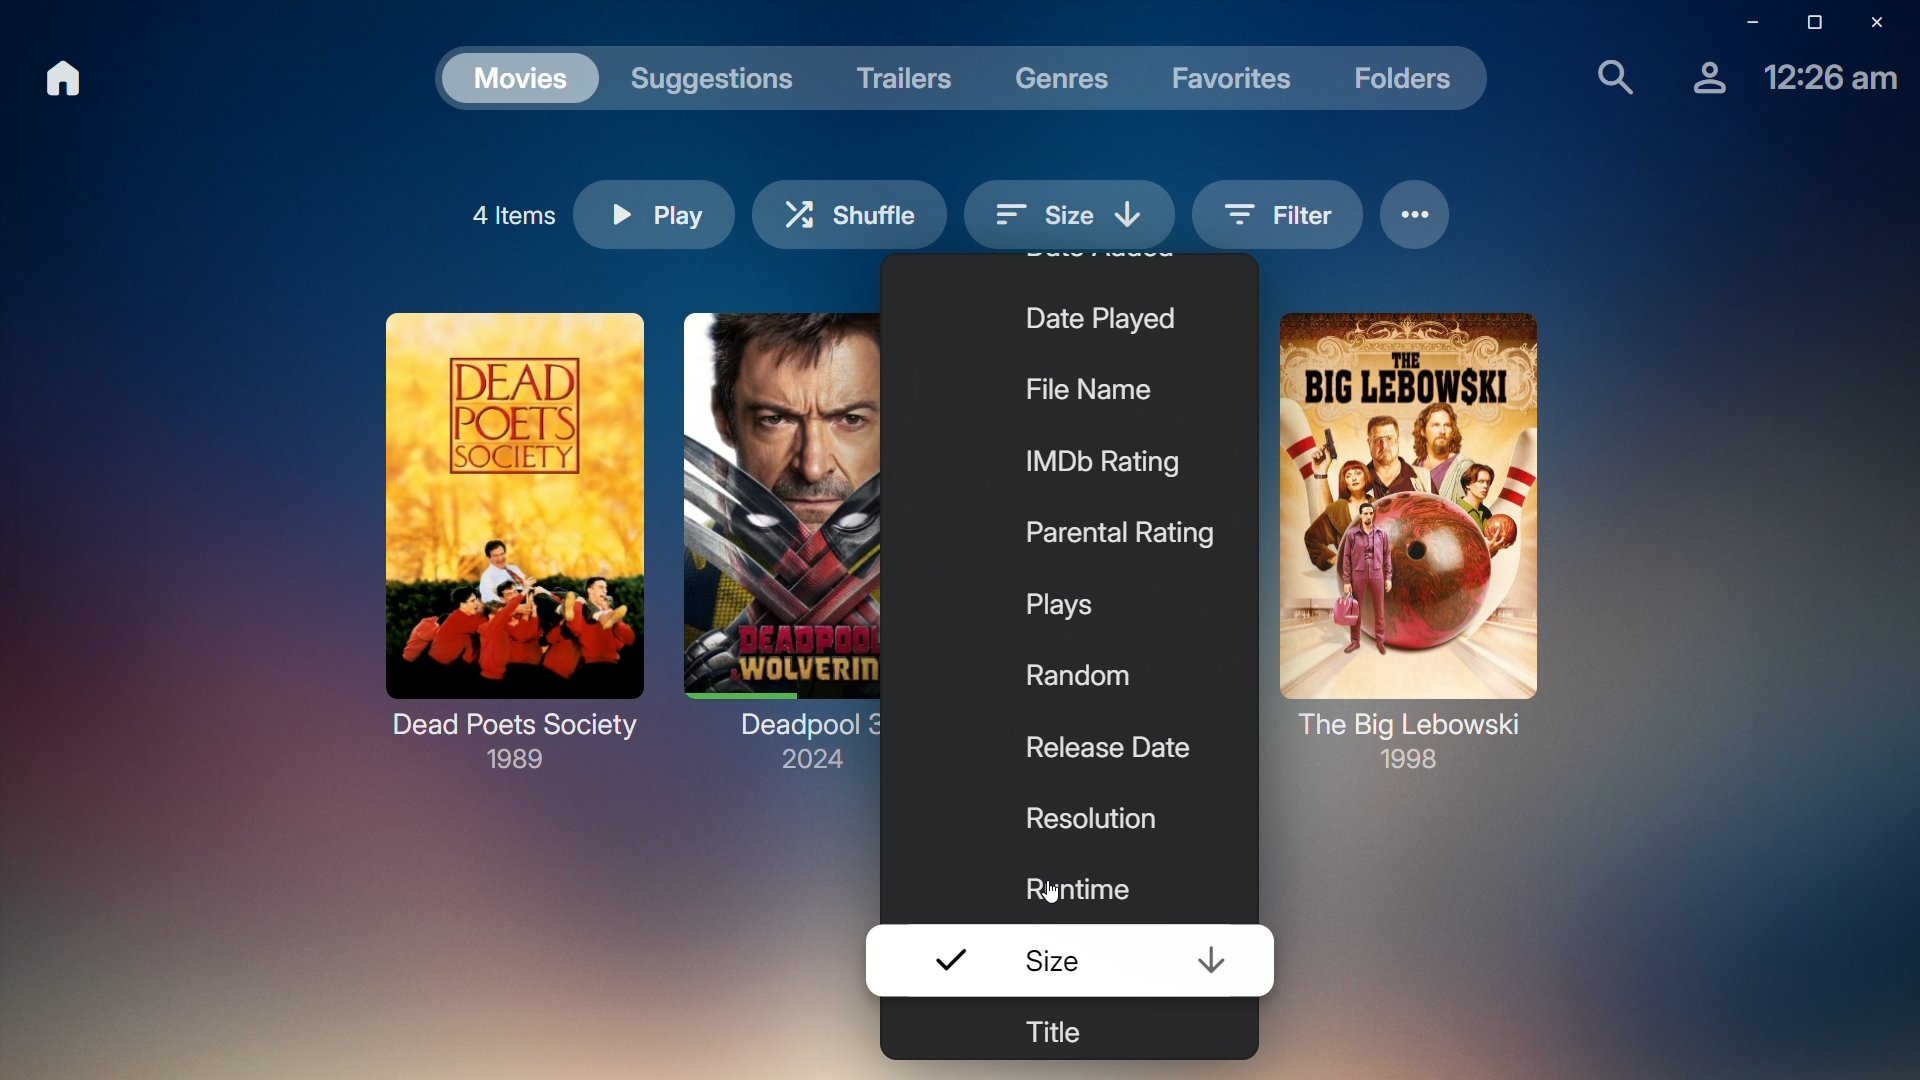 The height and width of the screenshot is (1080, 1920). What do you see at coordinates (1056, 608) in the screenshot?
I see `Plays` at bounding box center [1056, 608].